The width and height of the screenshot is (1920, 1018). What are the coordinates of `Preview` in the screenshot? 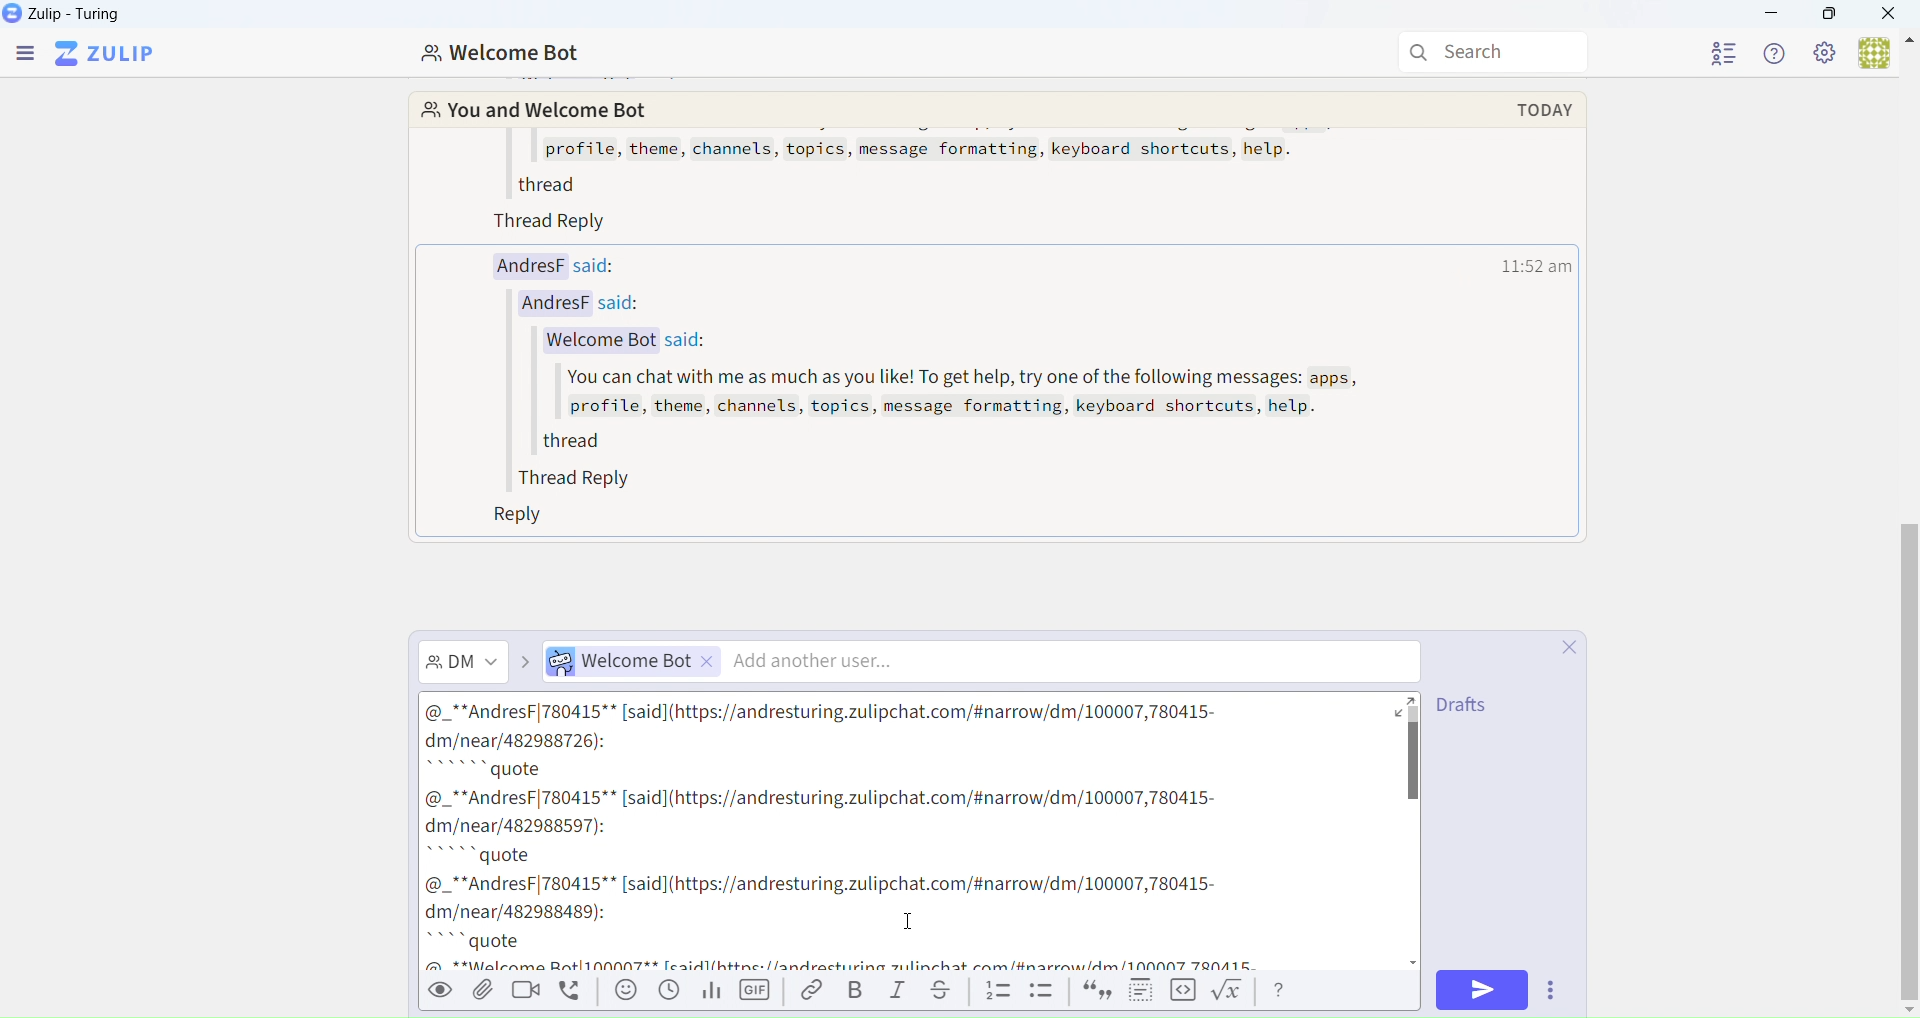 It's located at (442, 989).